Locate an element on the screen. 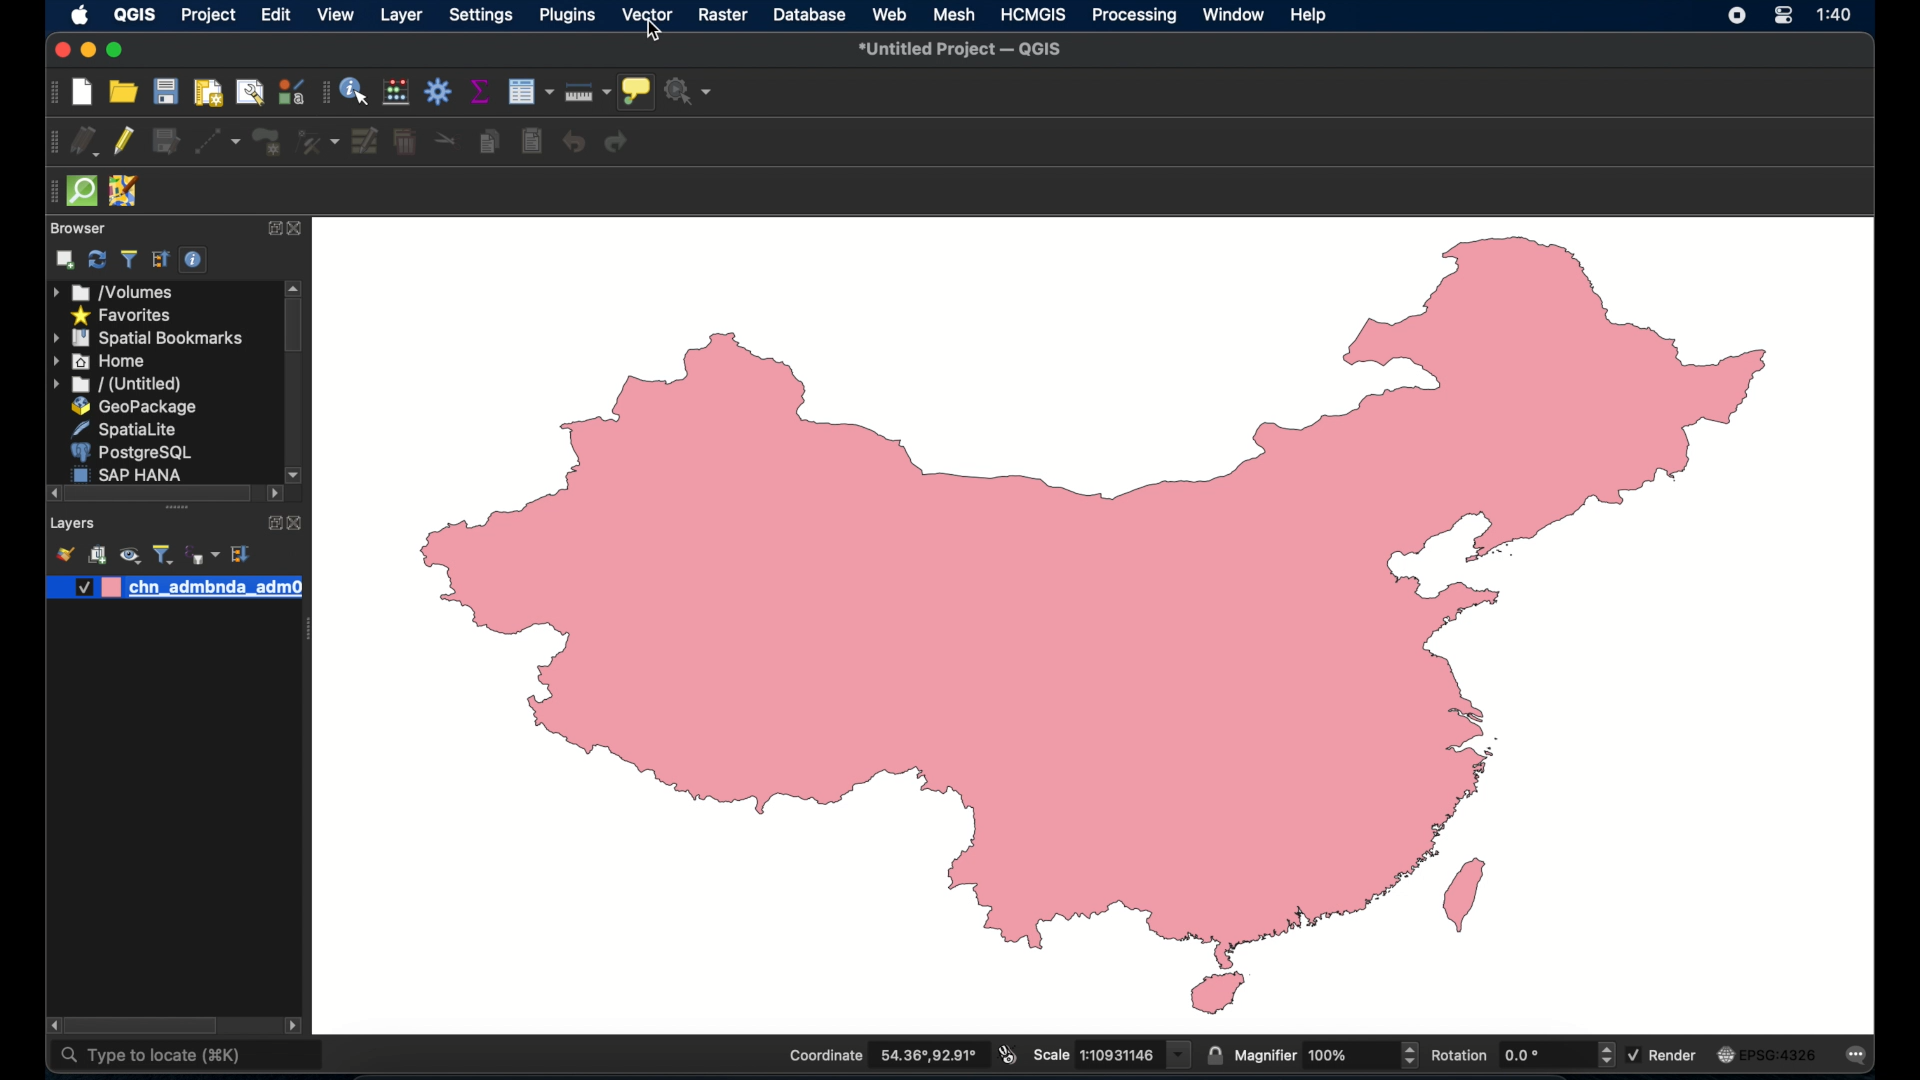 Image resolution: width=1920 pixels, height=1080 pixels. web is located at coordinates (889, 15).